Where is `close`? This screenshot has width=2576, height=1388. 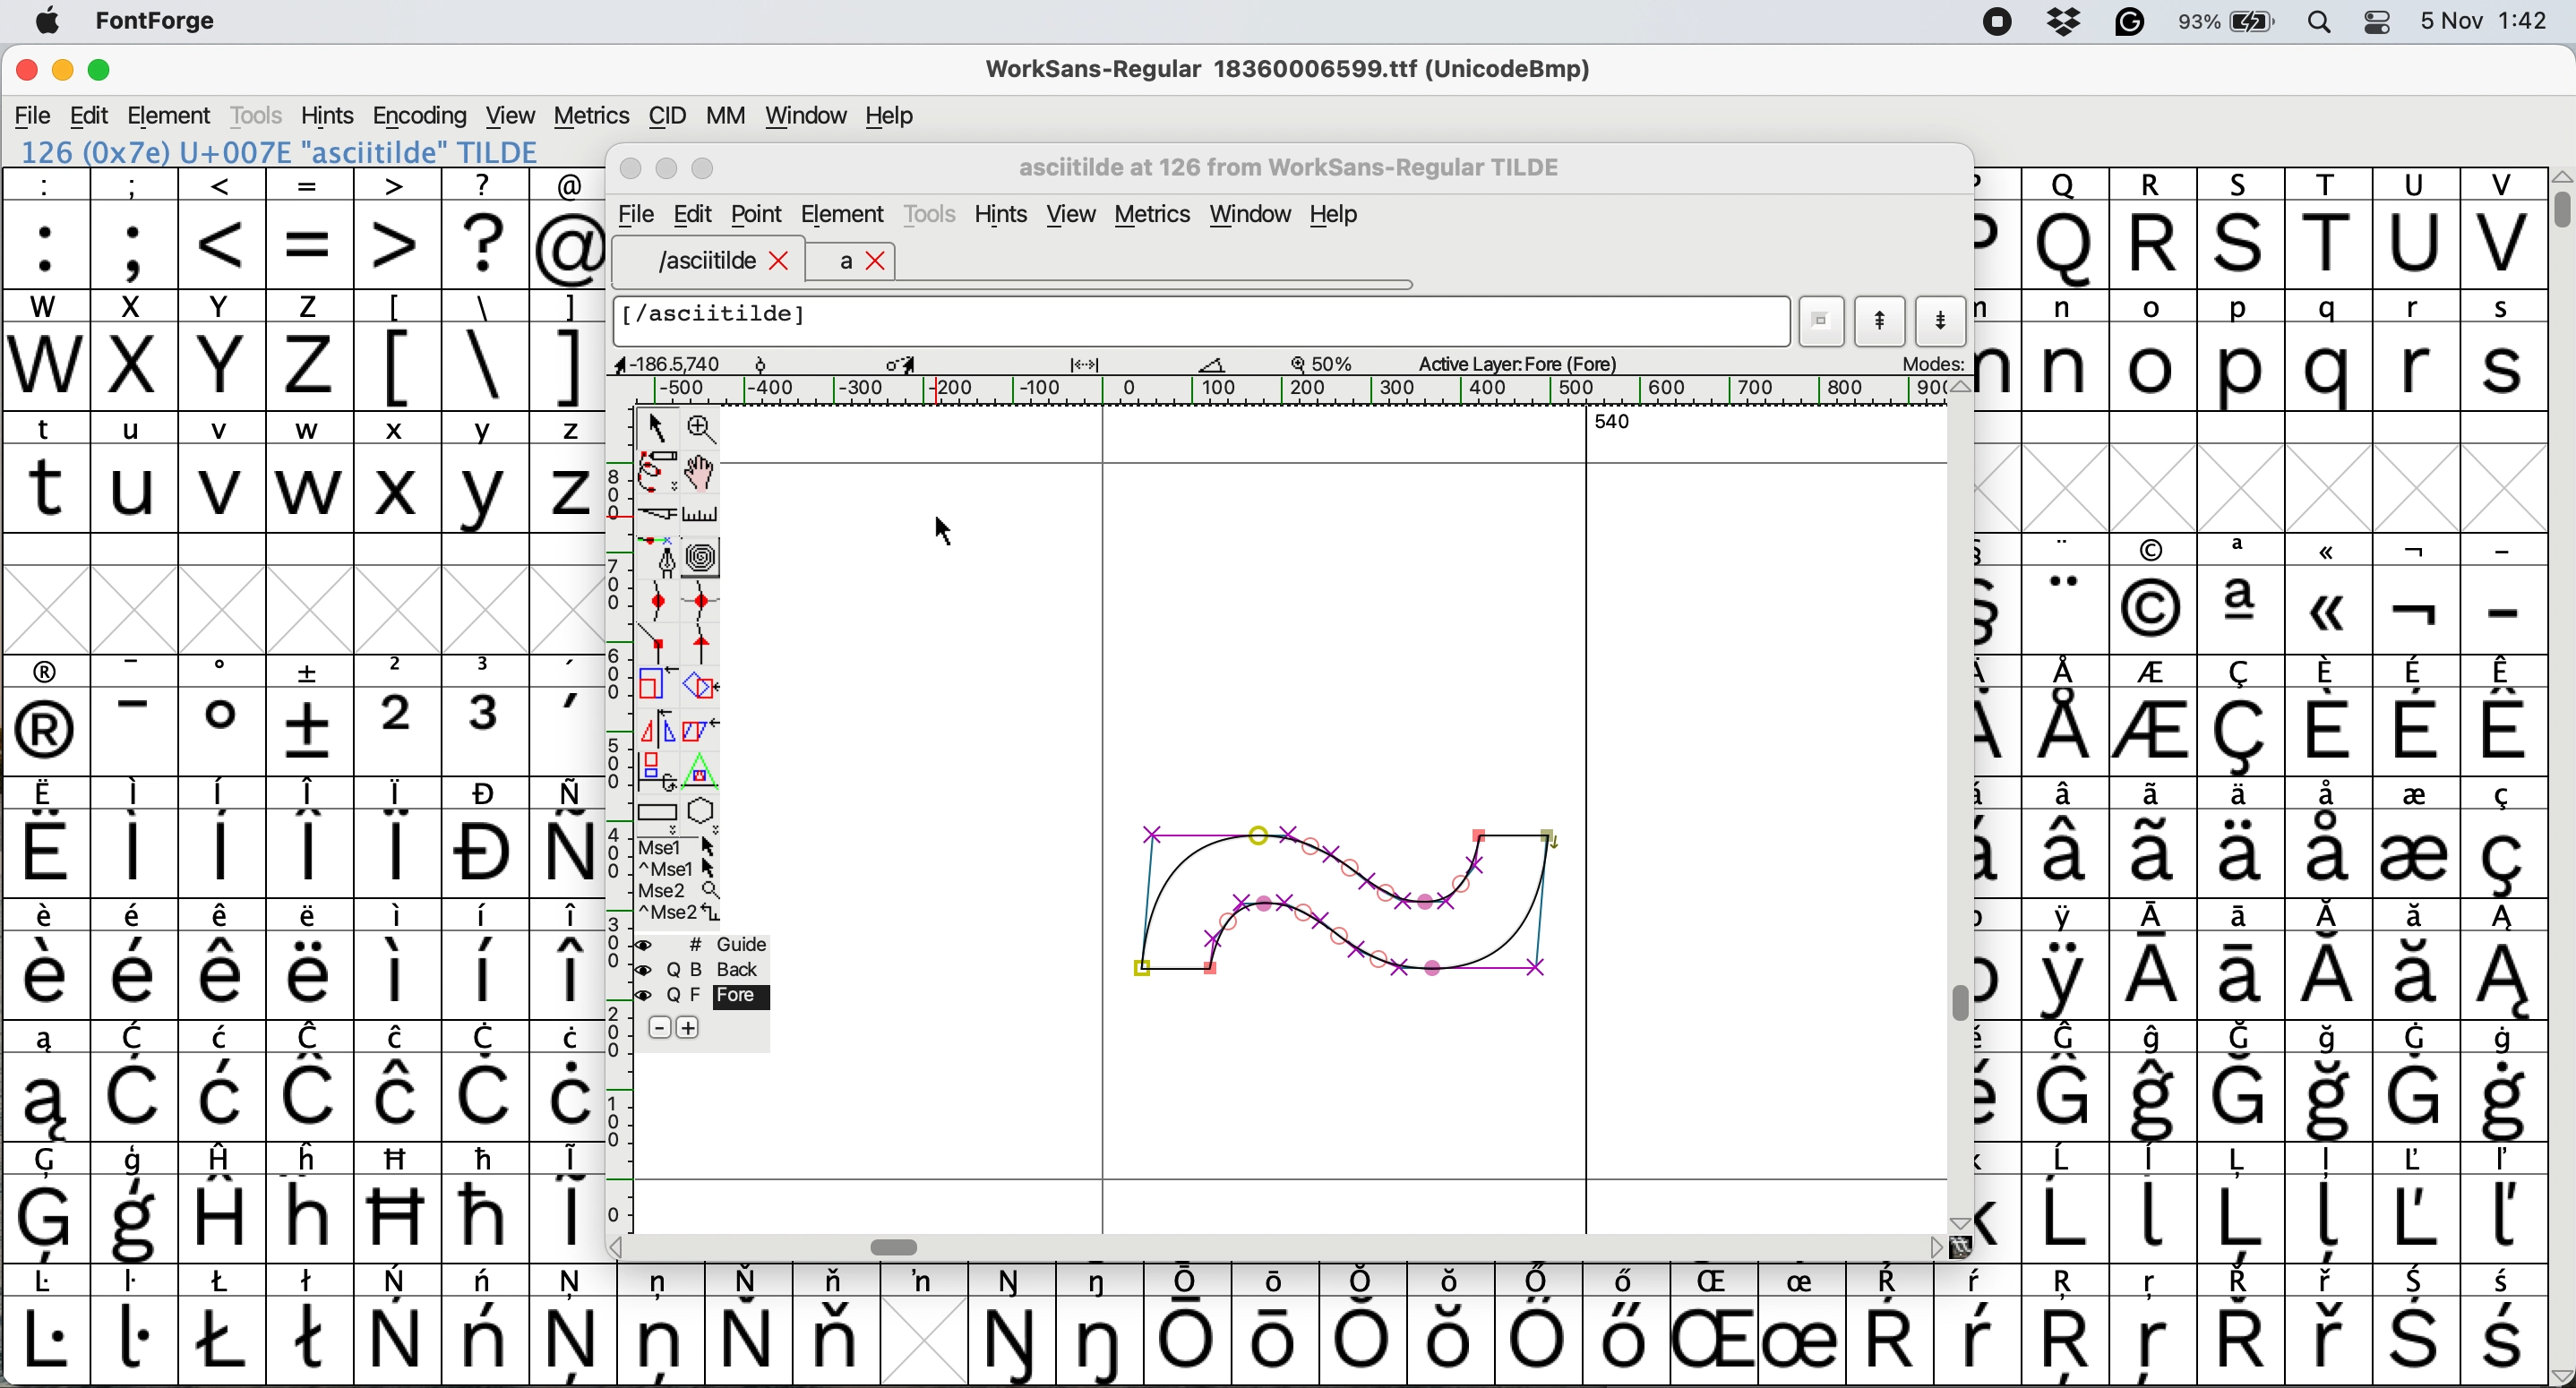 close is located at coordinates (26, 73).